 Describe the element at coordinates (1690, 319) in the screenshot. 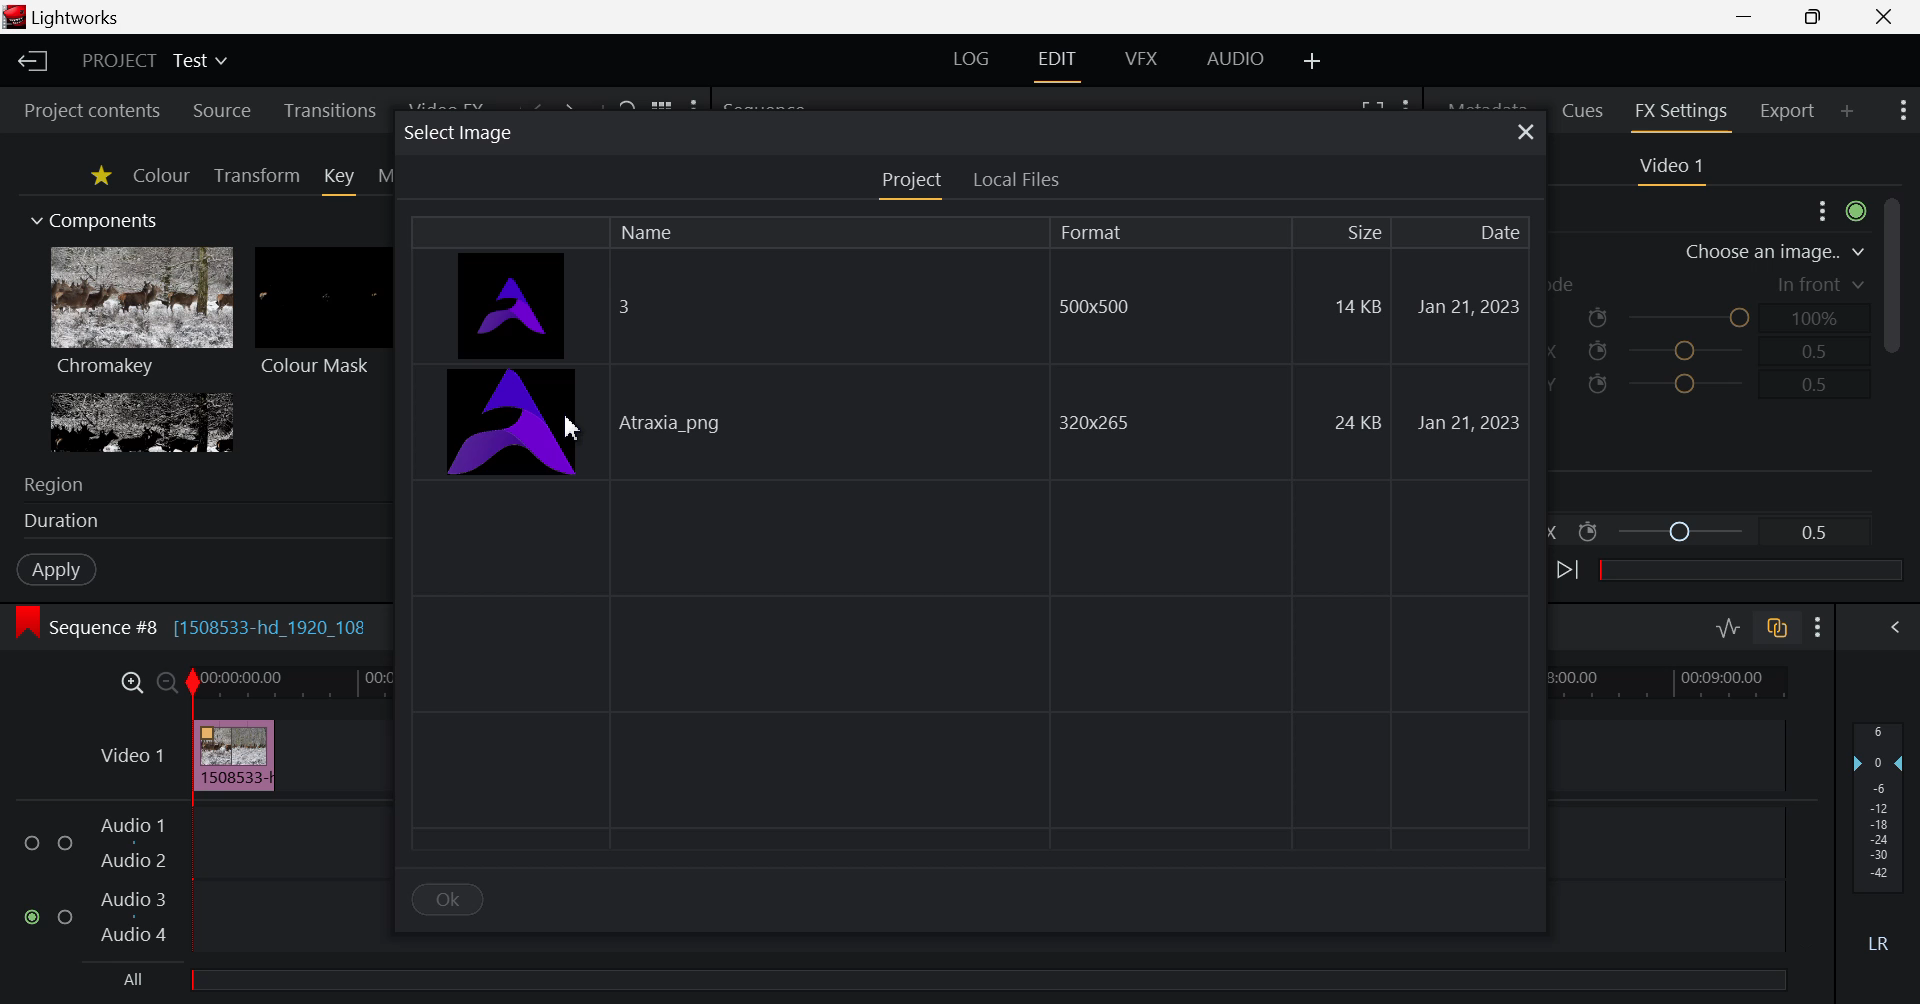

I see `Opacity ` at that location.